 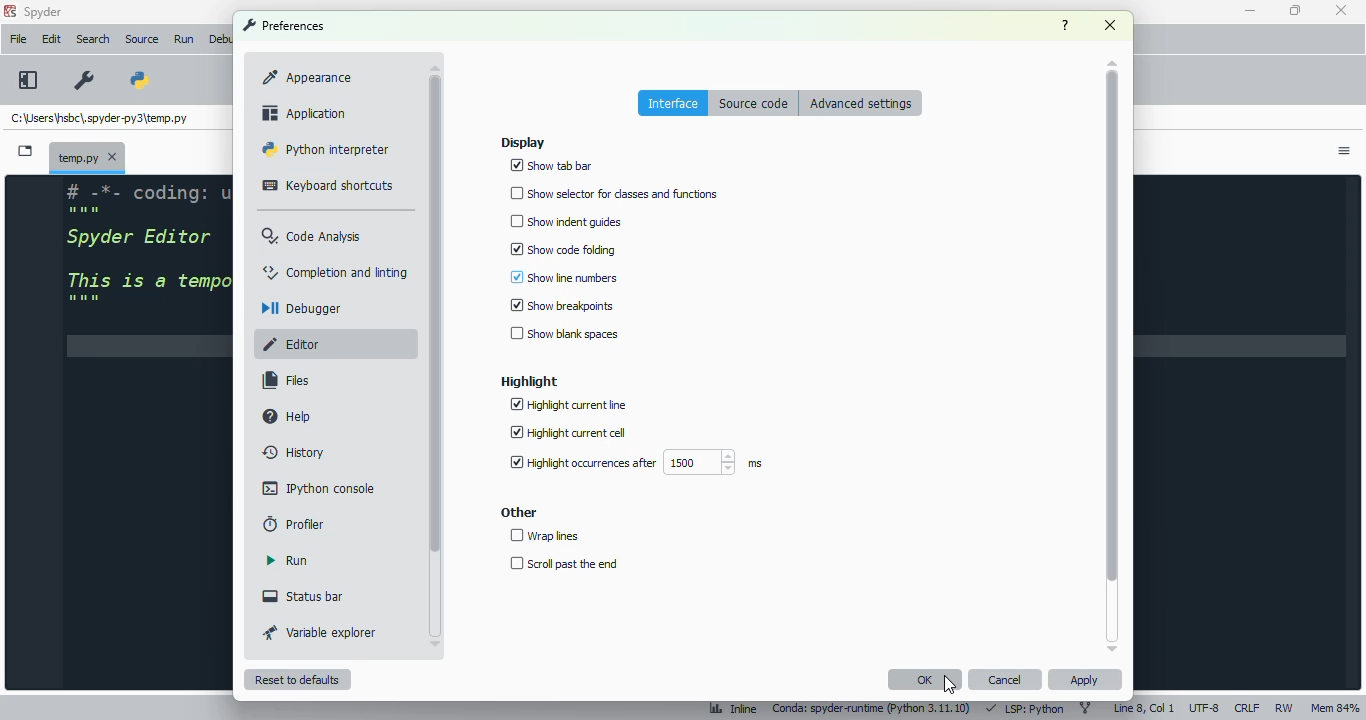 I want to click on other, so click(x=519, y=513).